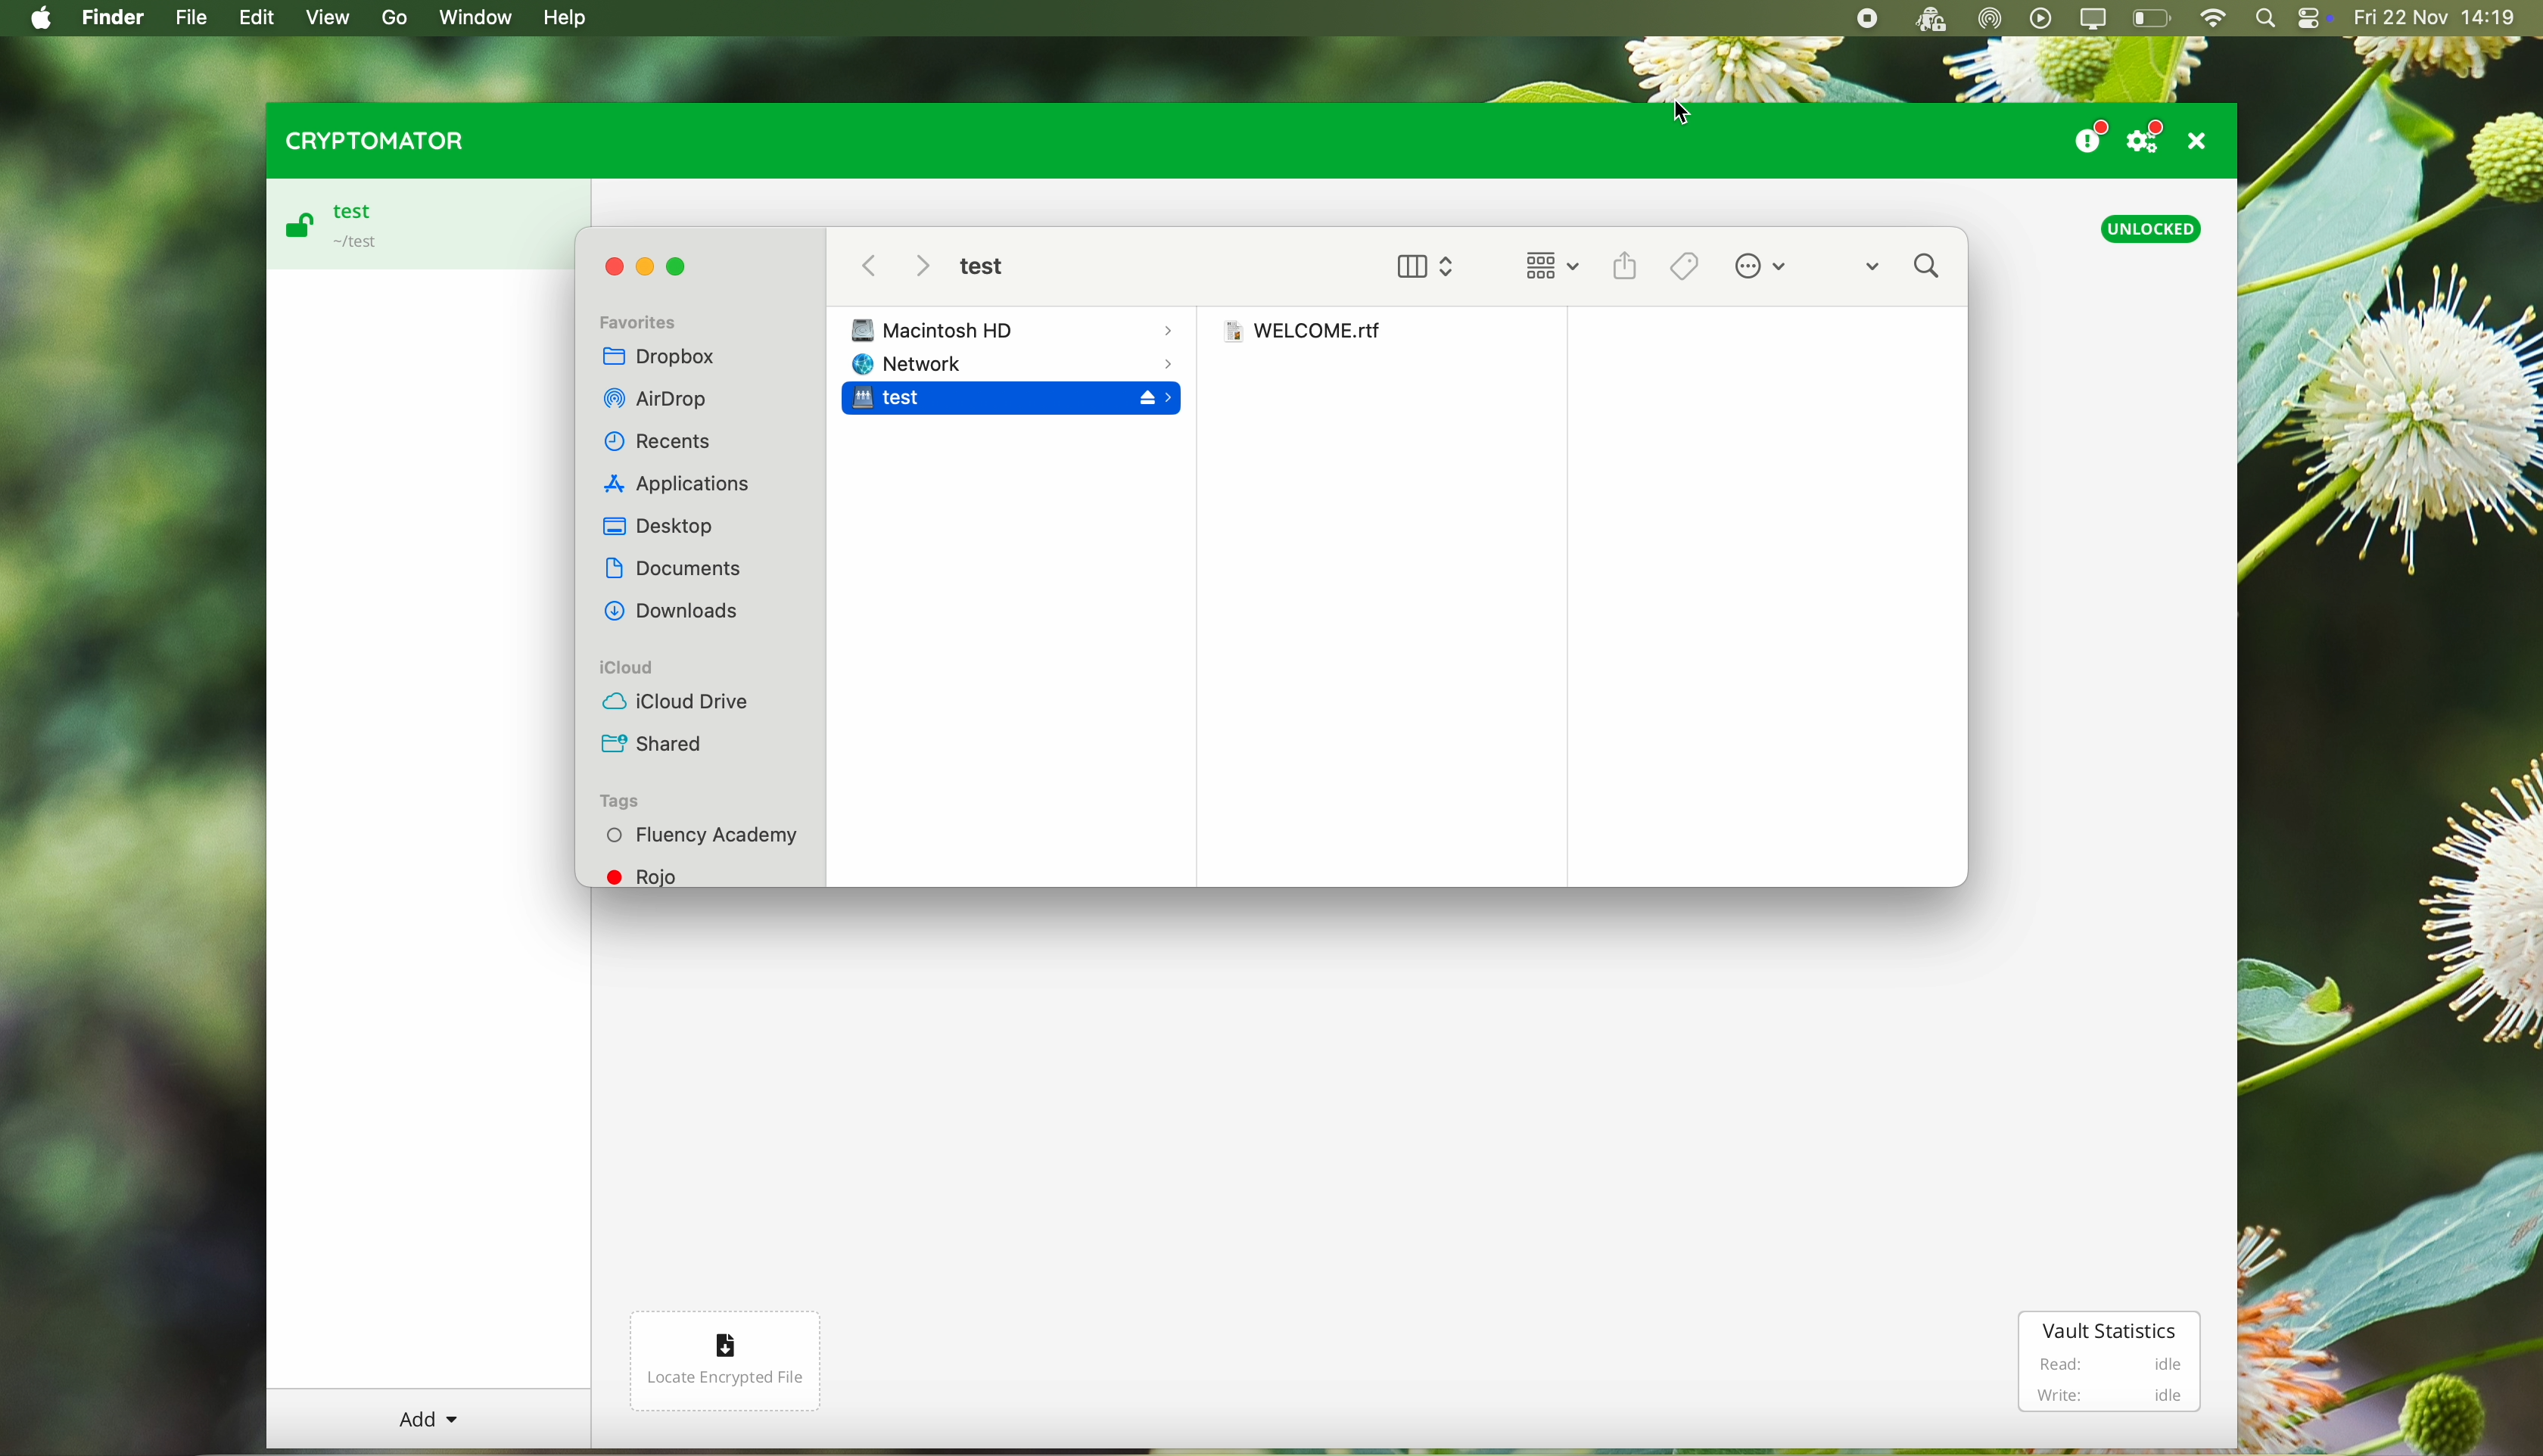 Image resolution: width=2543 pixels, height=1456 pixels. What do you see at coordinates (982, 268) in the screenshot?
I see `test folder` at bounding box center [982, 268].